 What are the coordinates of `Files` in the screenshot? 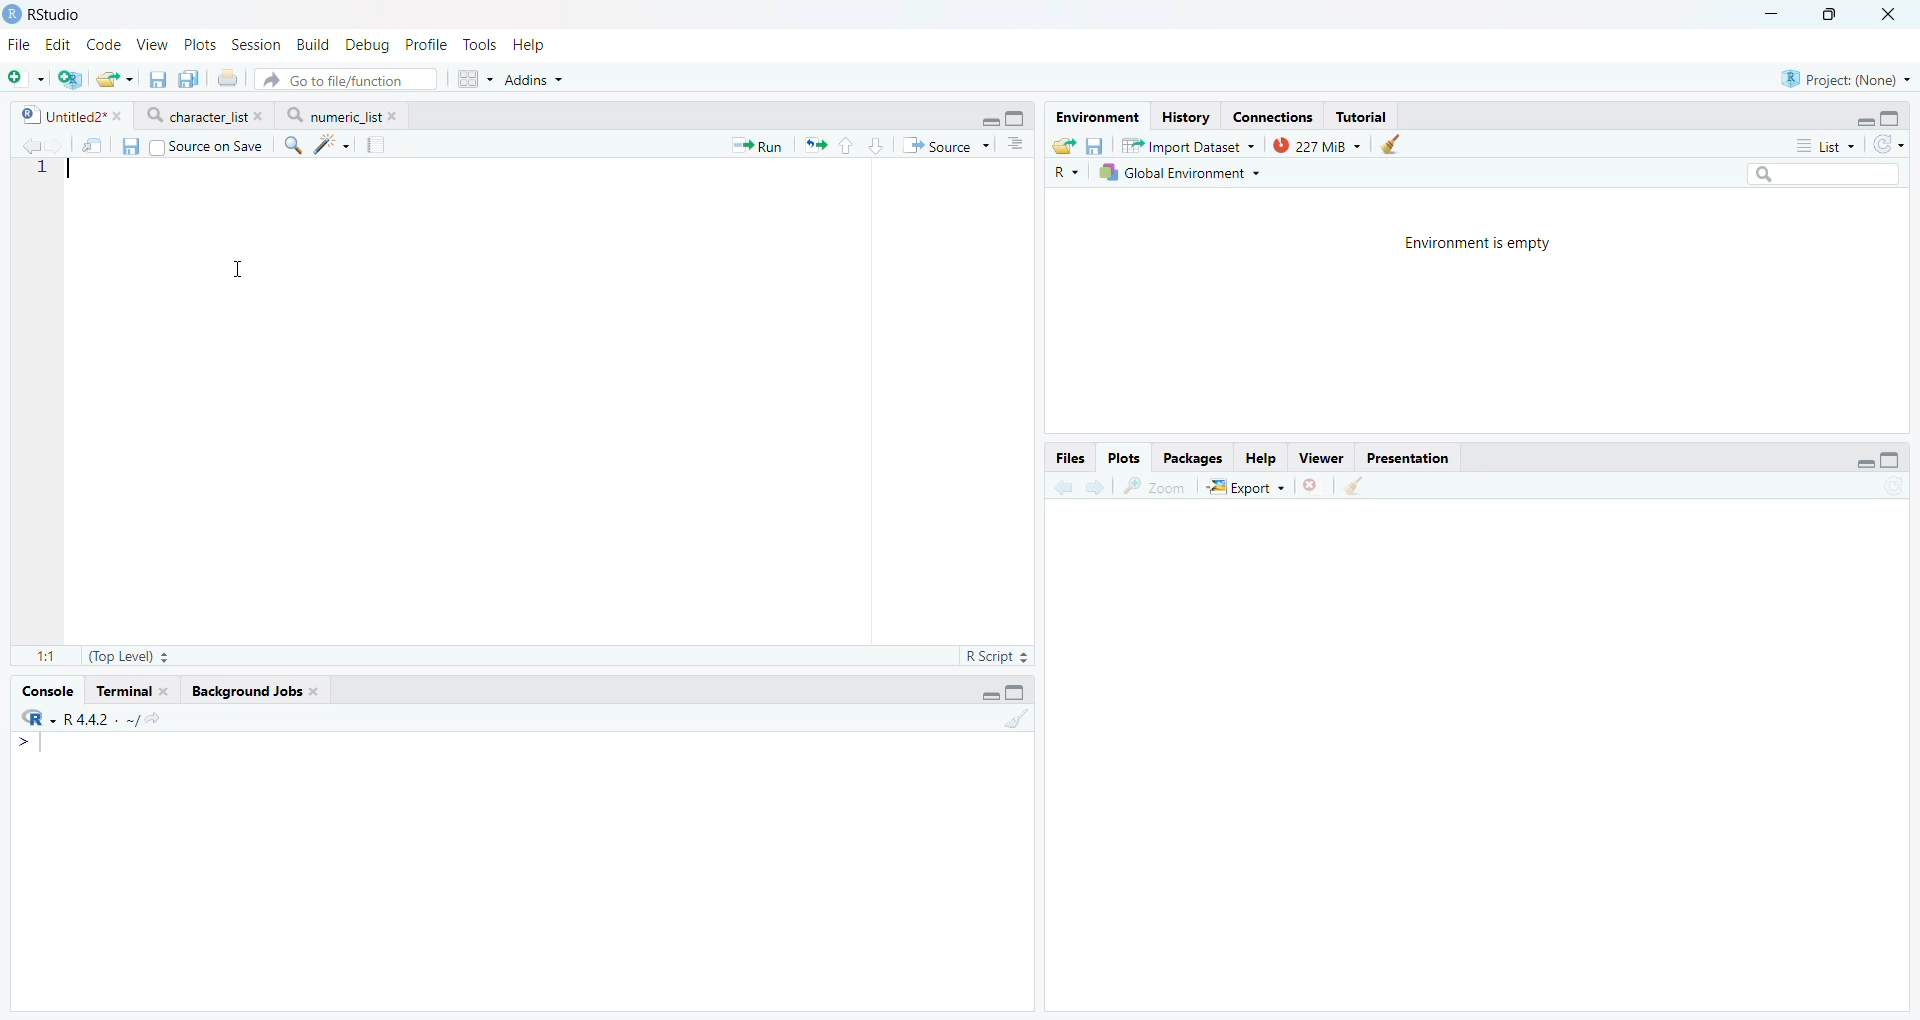 It's located at (1069, 457).